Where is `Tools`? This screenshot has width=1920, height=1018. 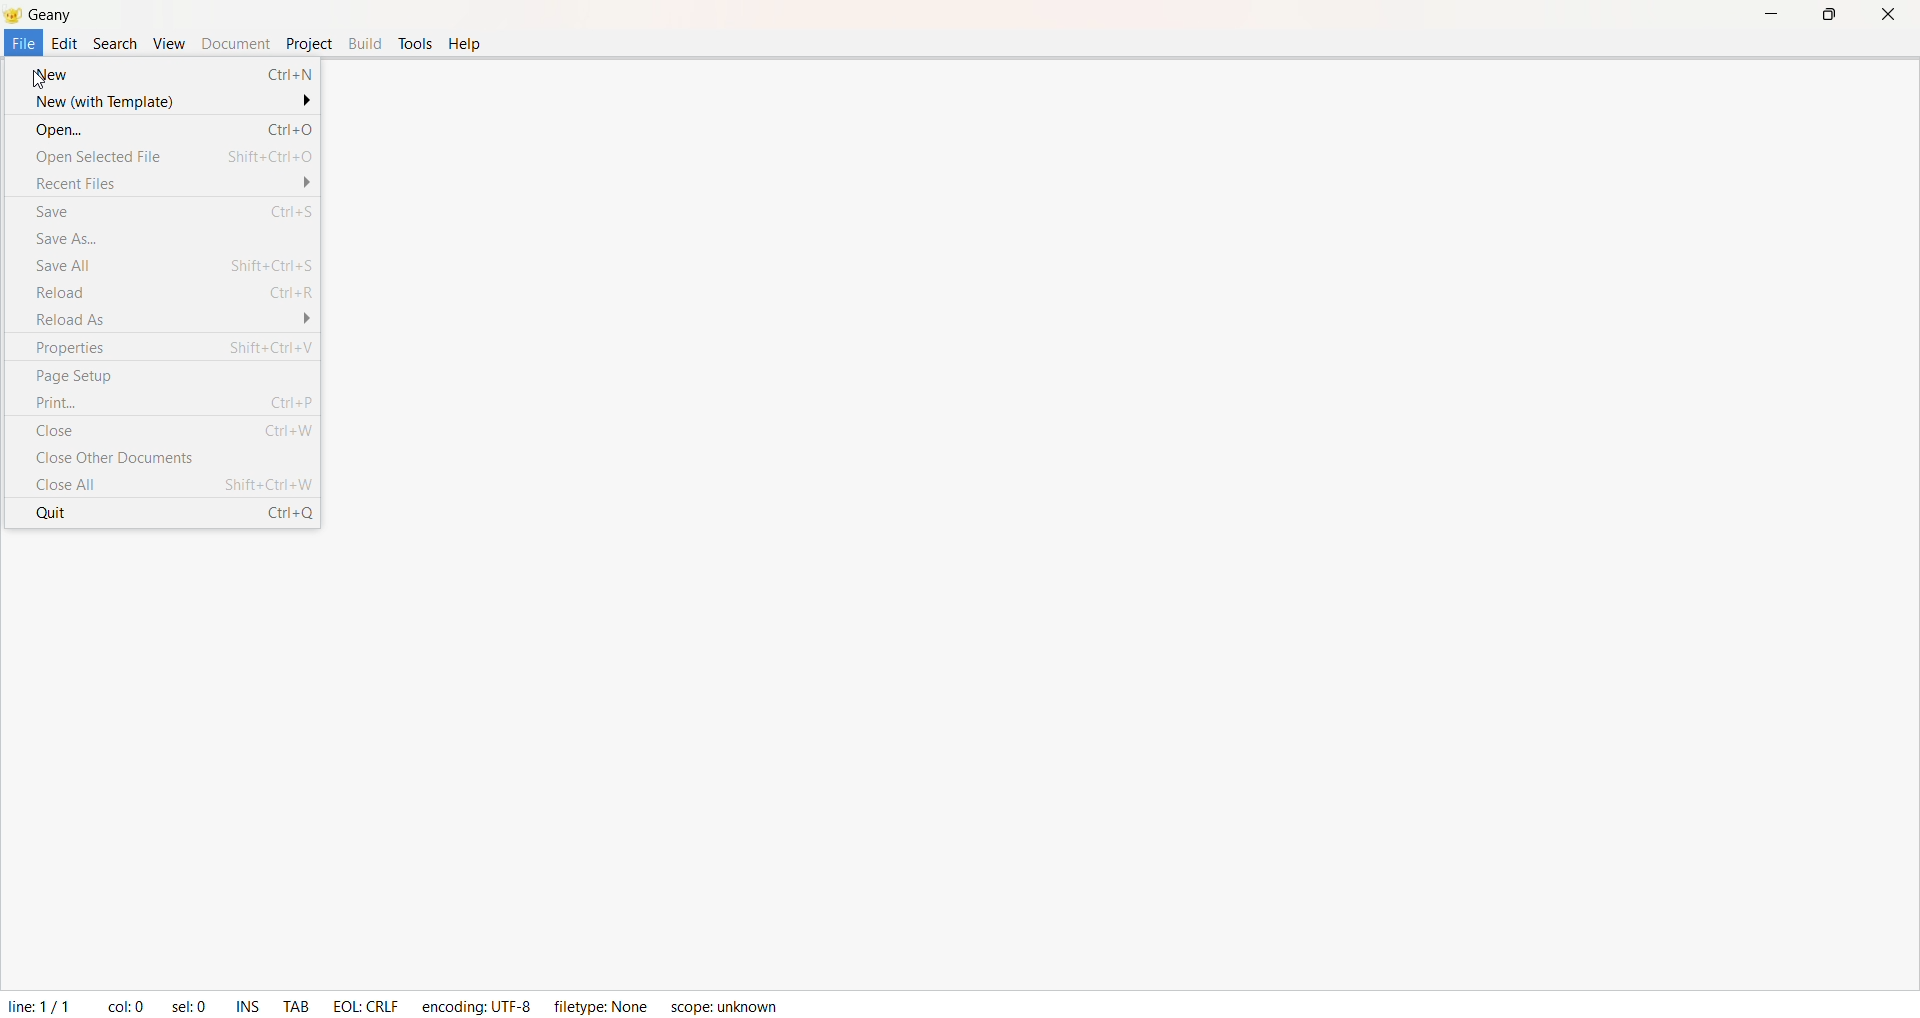
Tools is located at coordinates (419, 41).